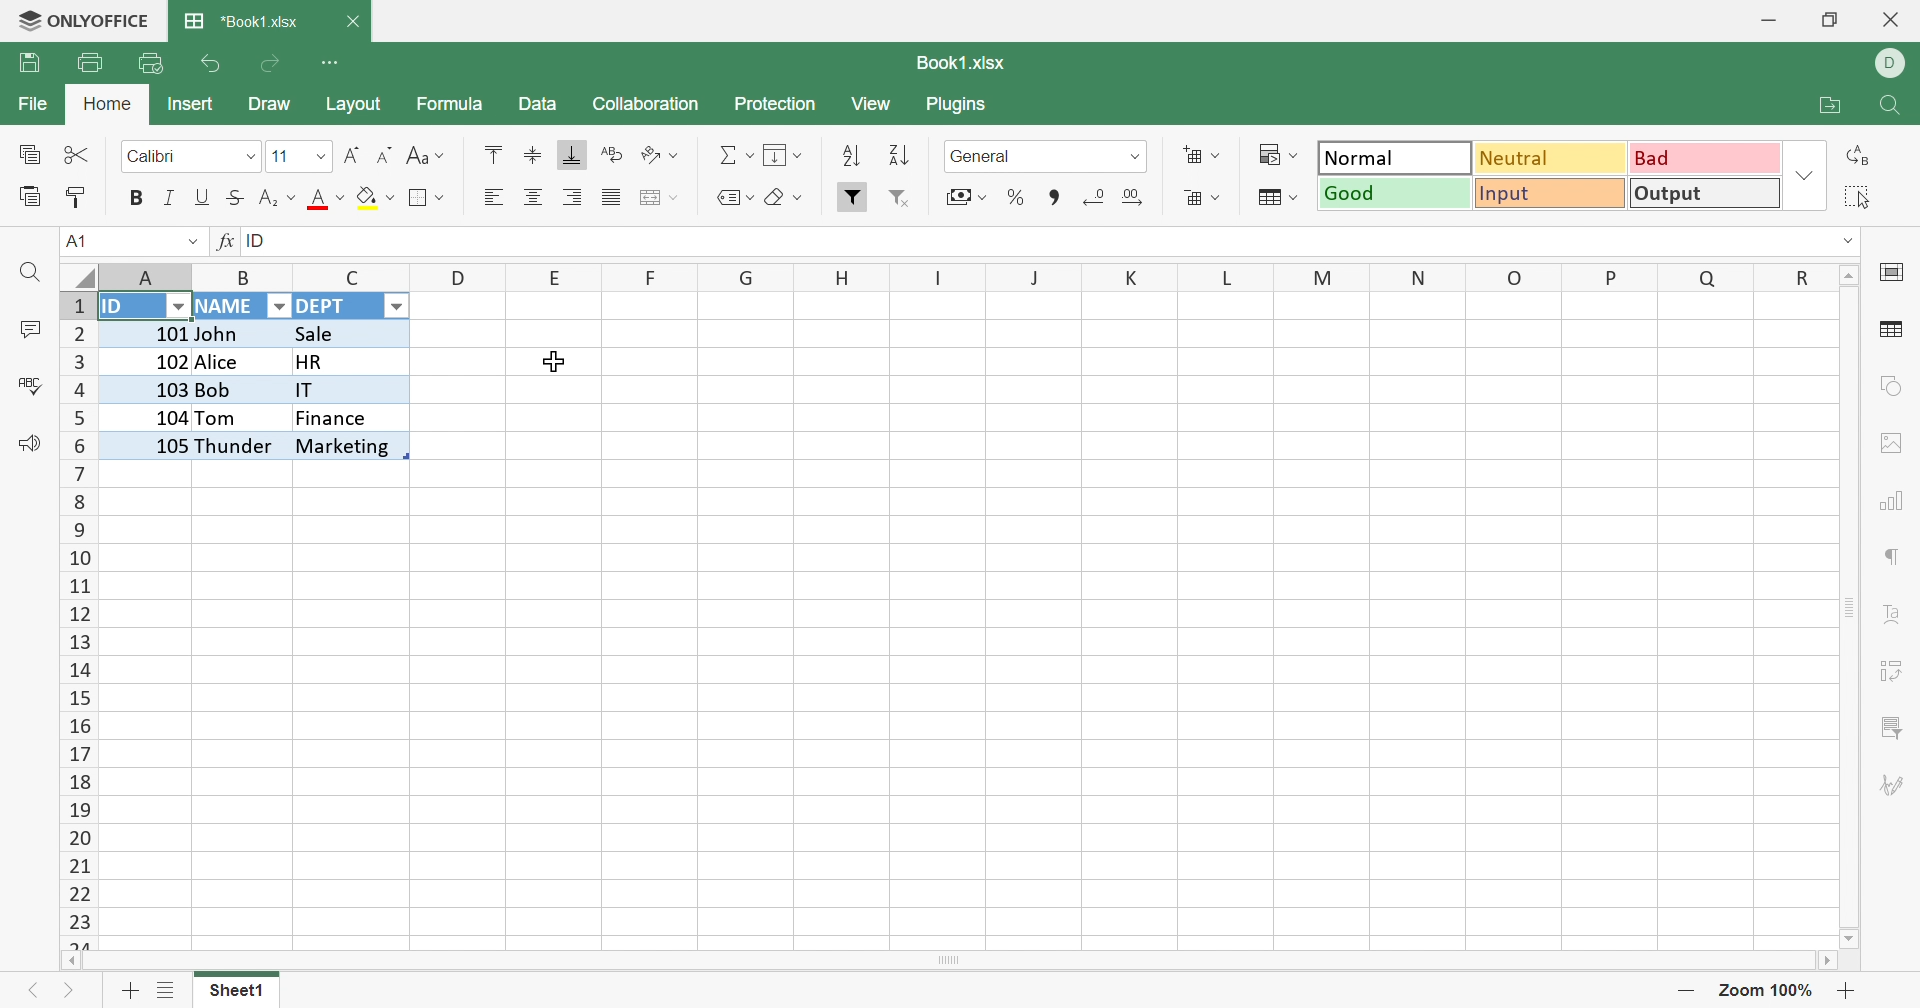  I want to click on File, so click(29, 105).